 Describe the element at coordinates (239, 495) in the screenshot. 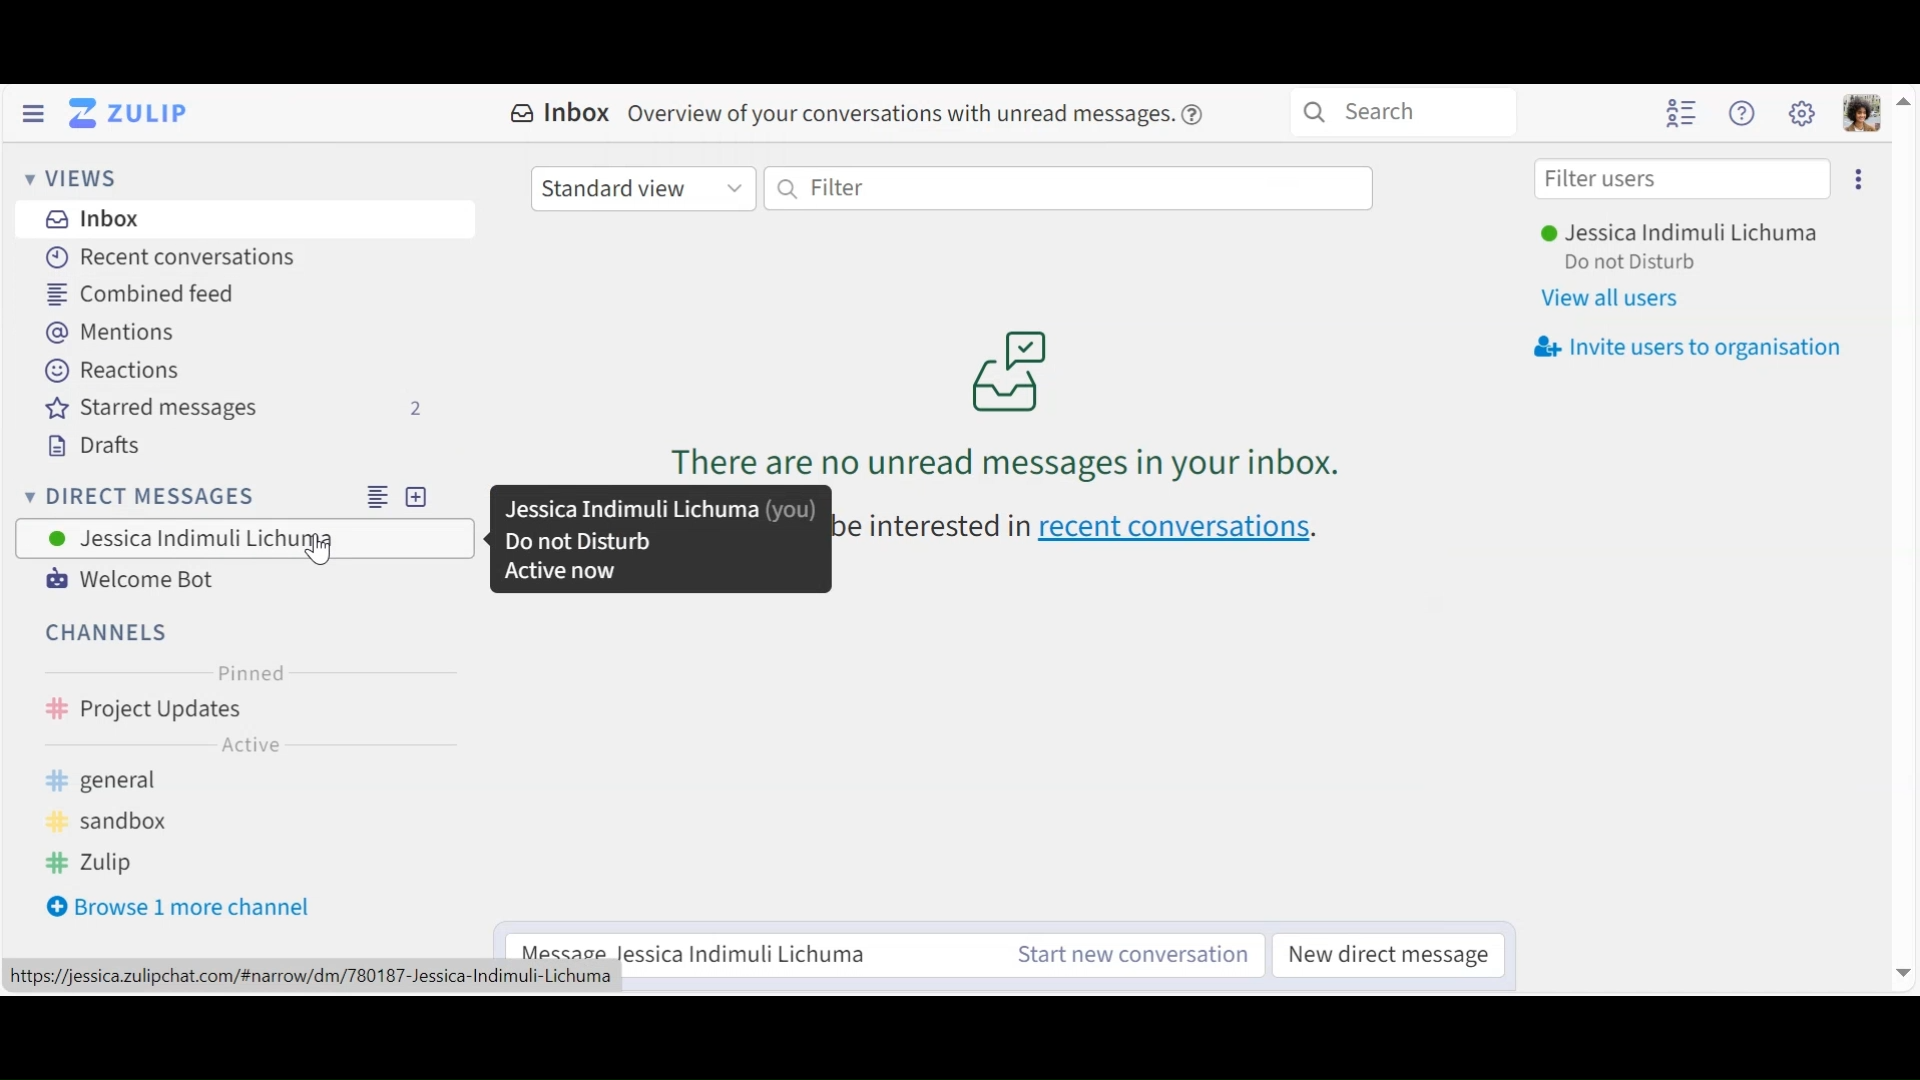

I see `Direct Messages` at that location.